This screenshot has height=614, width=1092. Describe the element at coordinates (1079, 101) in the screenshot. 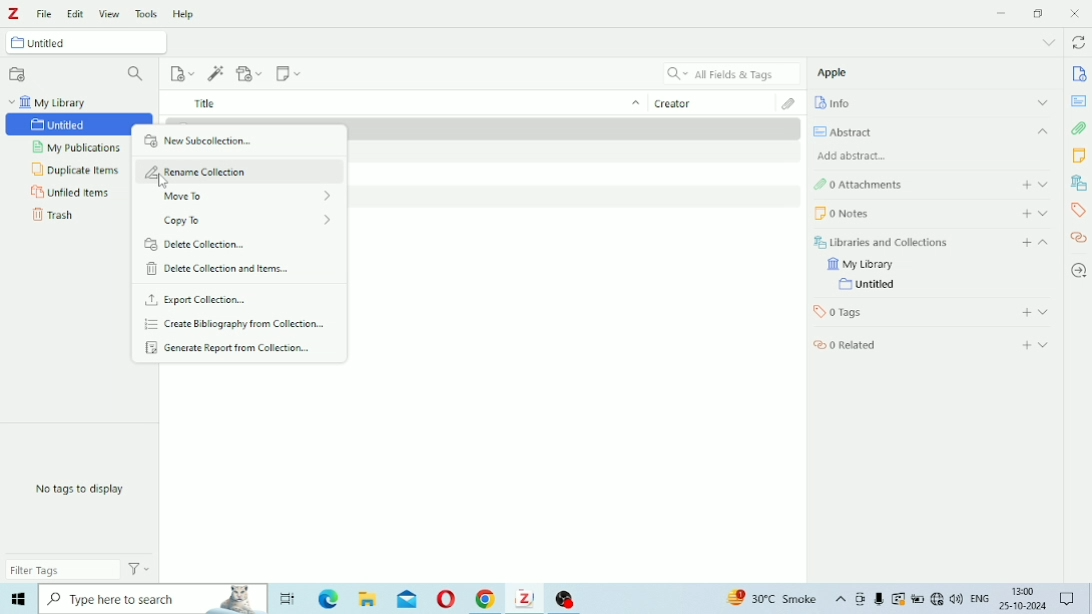

I see `Abstract` at that location.